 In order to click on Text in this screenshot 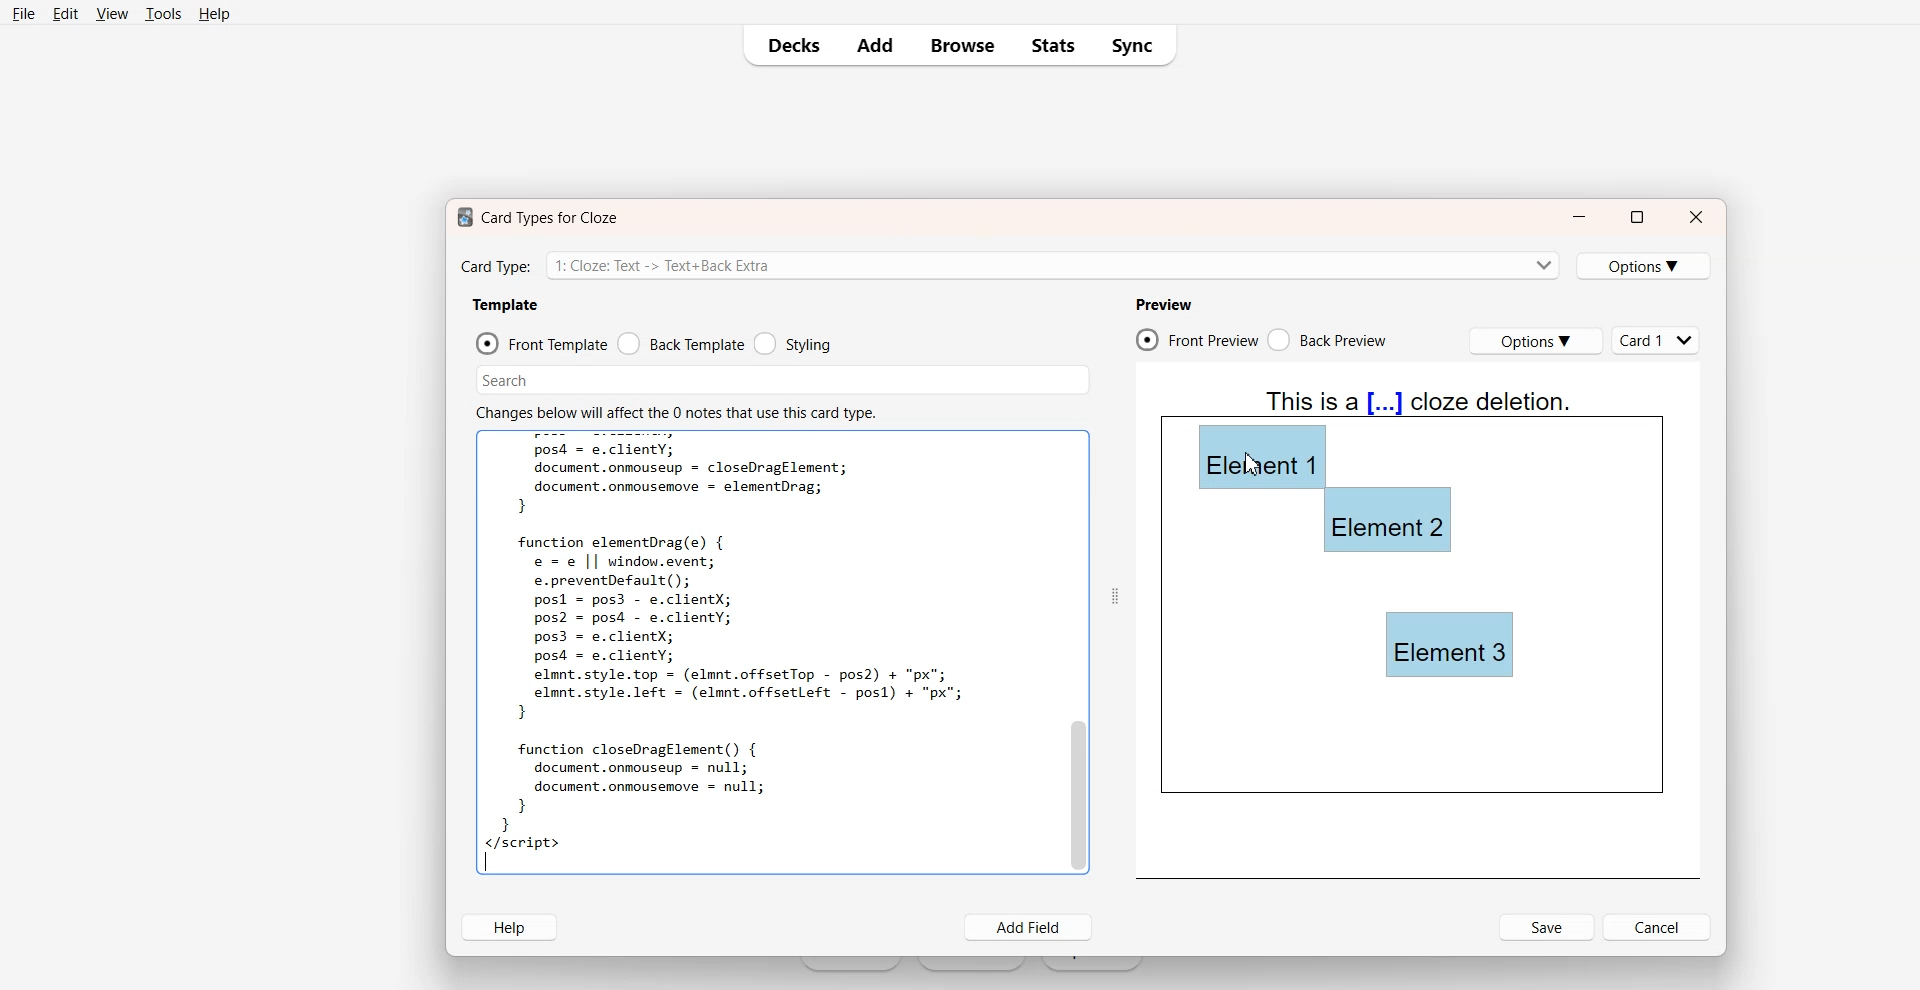, I will do `click(733, 651)`.